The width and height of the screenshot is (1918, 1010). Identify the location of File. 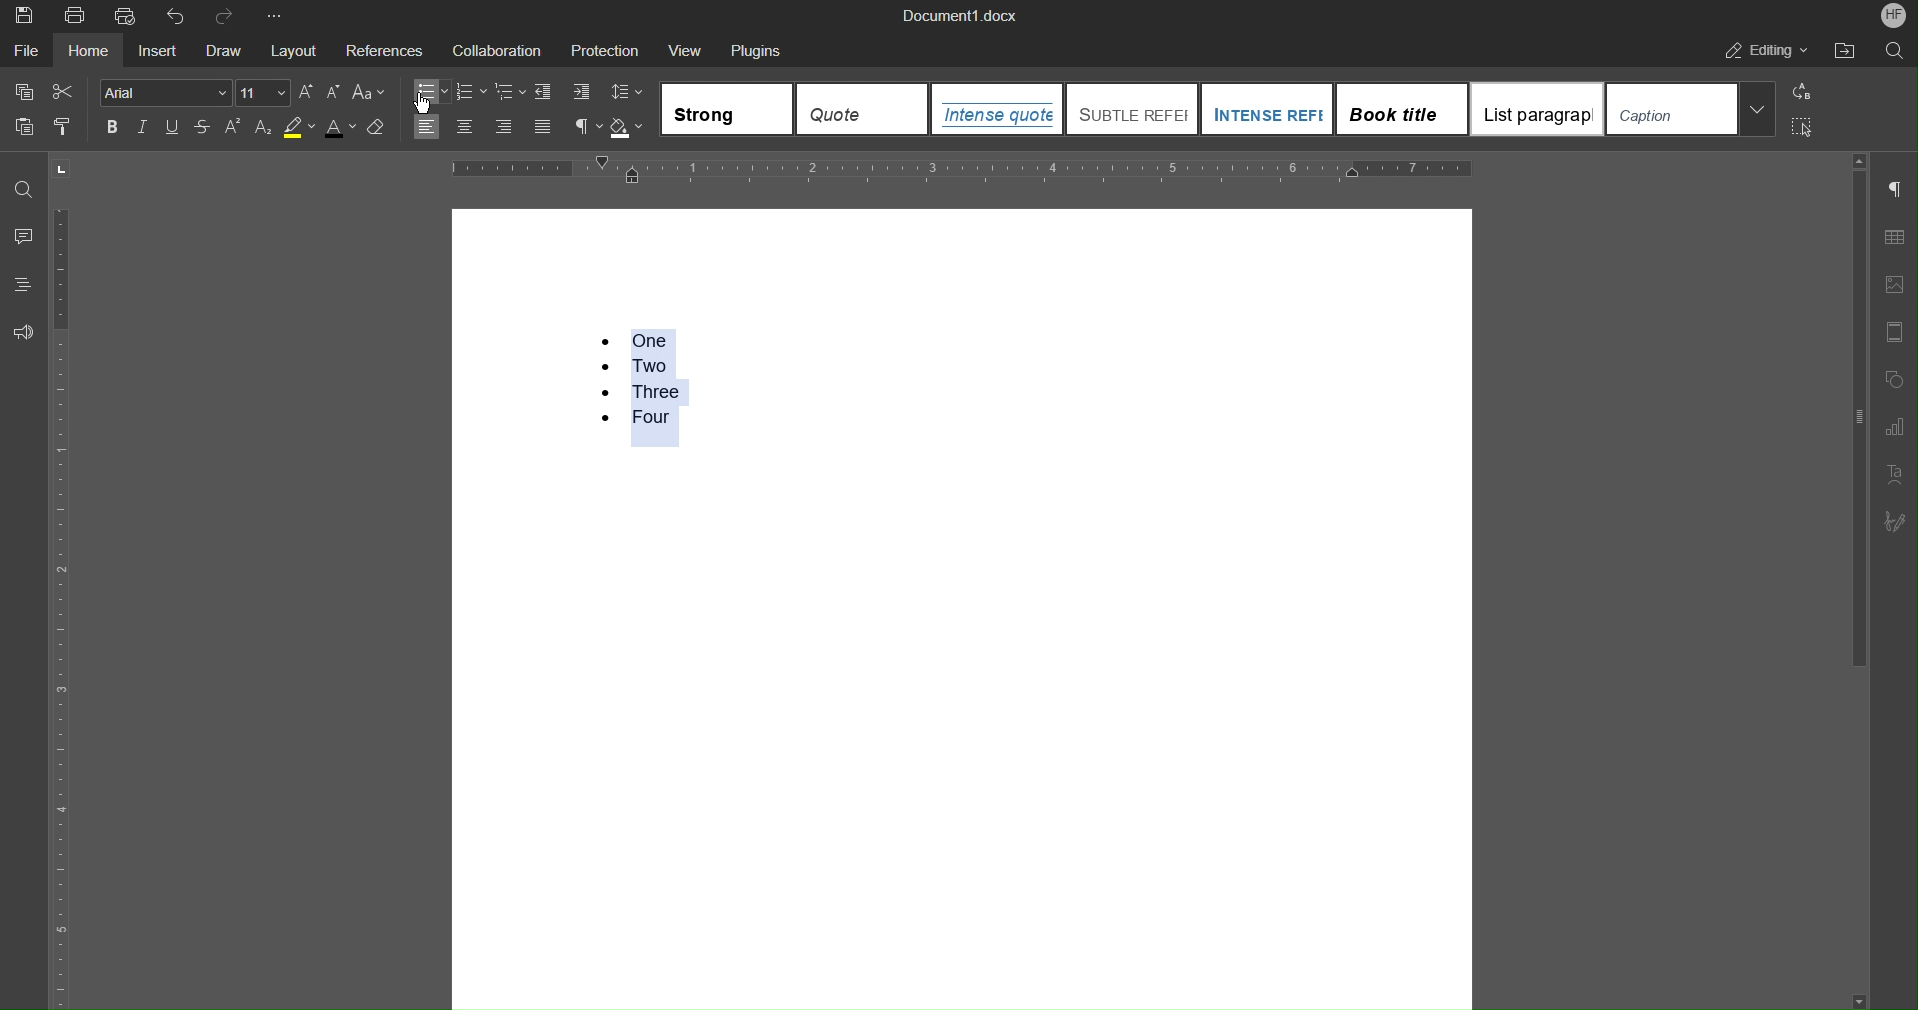
(26, 49).